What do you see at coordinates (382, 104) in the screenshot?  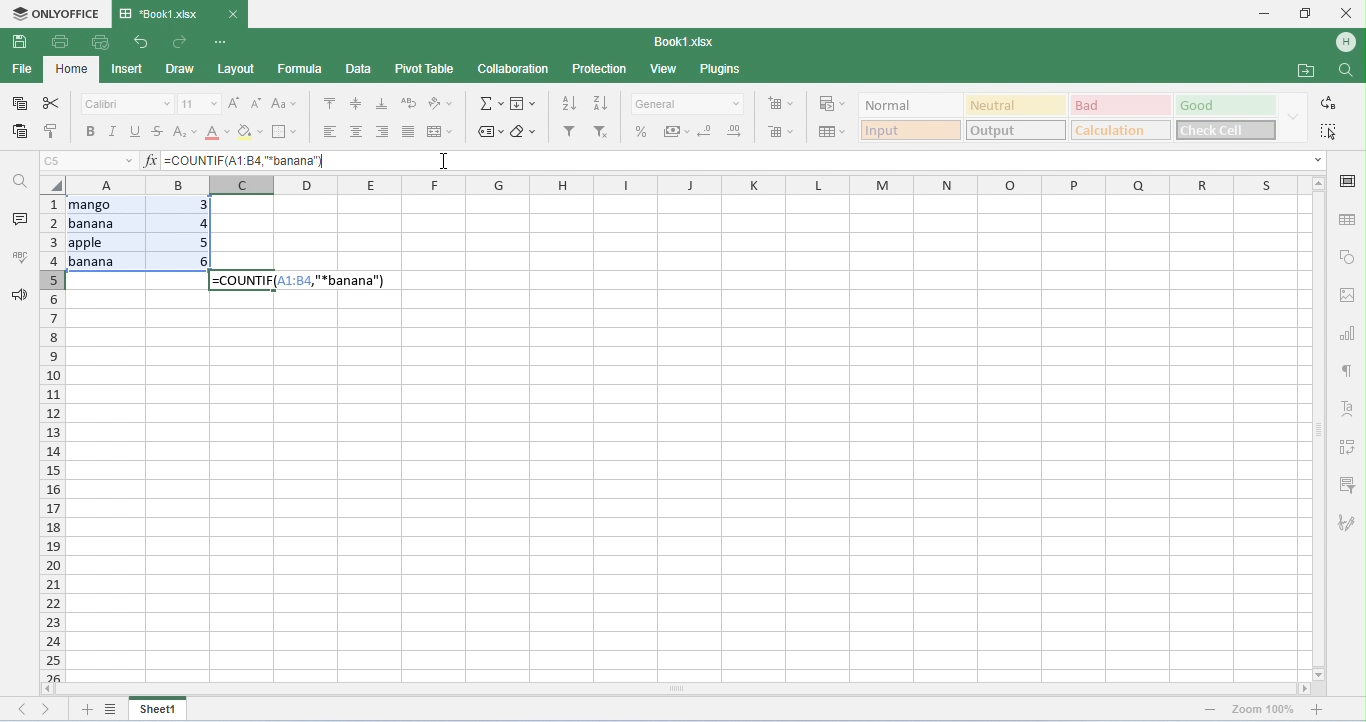 I see `align bottom` at bounding box center [382, 104].